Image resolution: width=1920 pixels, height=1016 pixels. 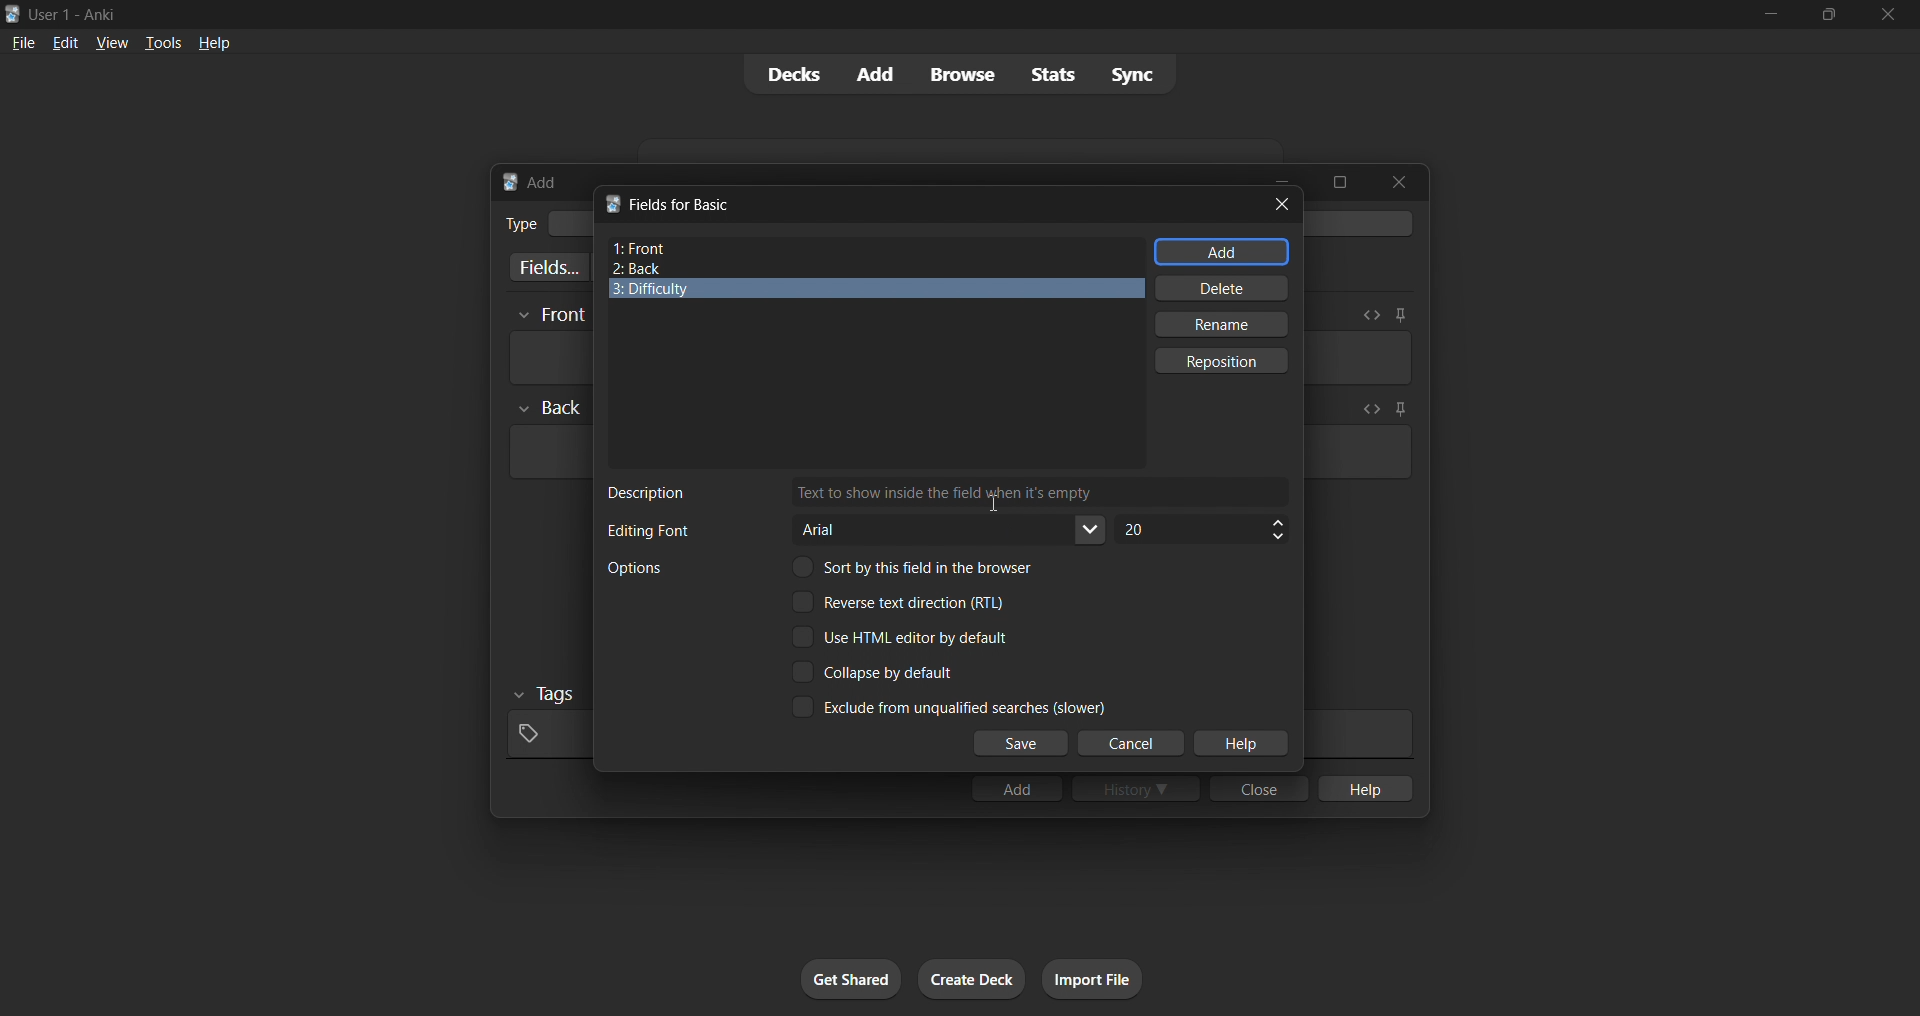 I want to click on view, so click(x=112, y=42).